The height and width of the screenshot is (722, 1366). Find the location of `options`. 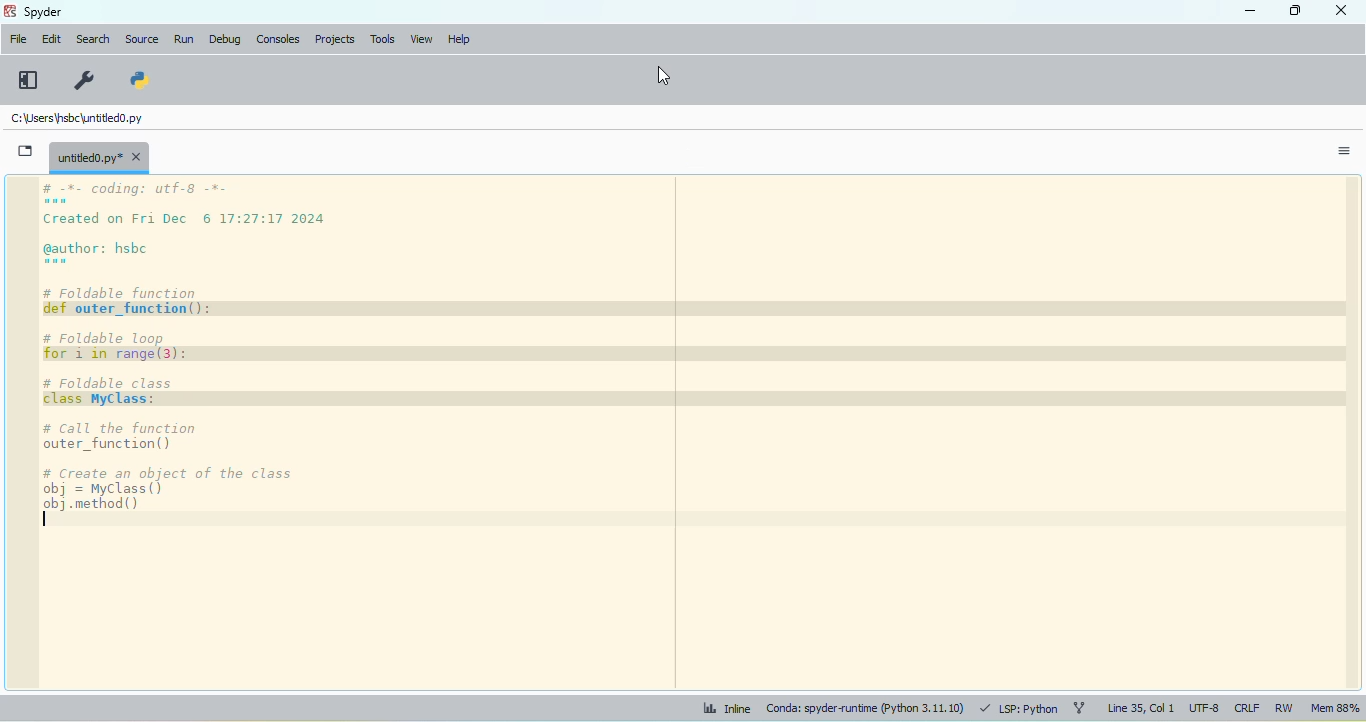

options is located at coordinates (1344, 152).